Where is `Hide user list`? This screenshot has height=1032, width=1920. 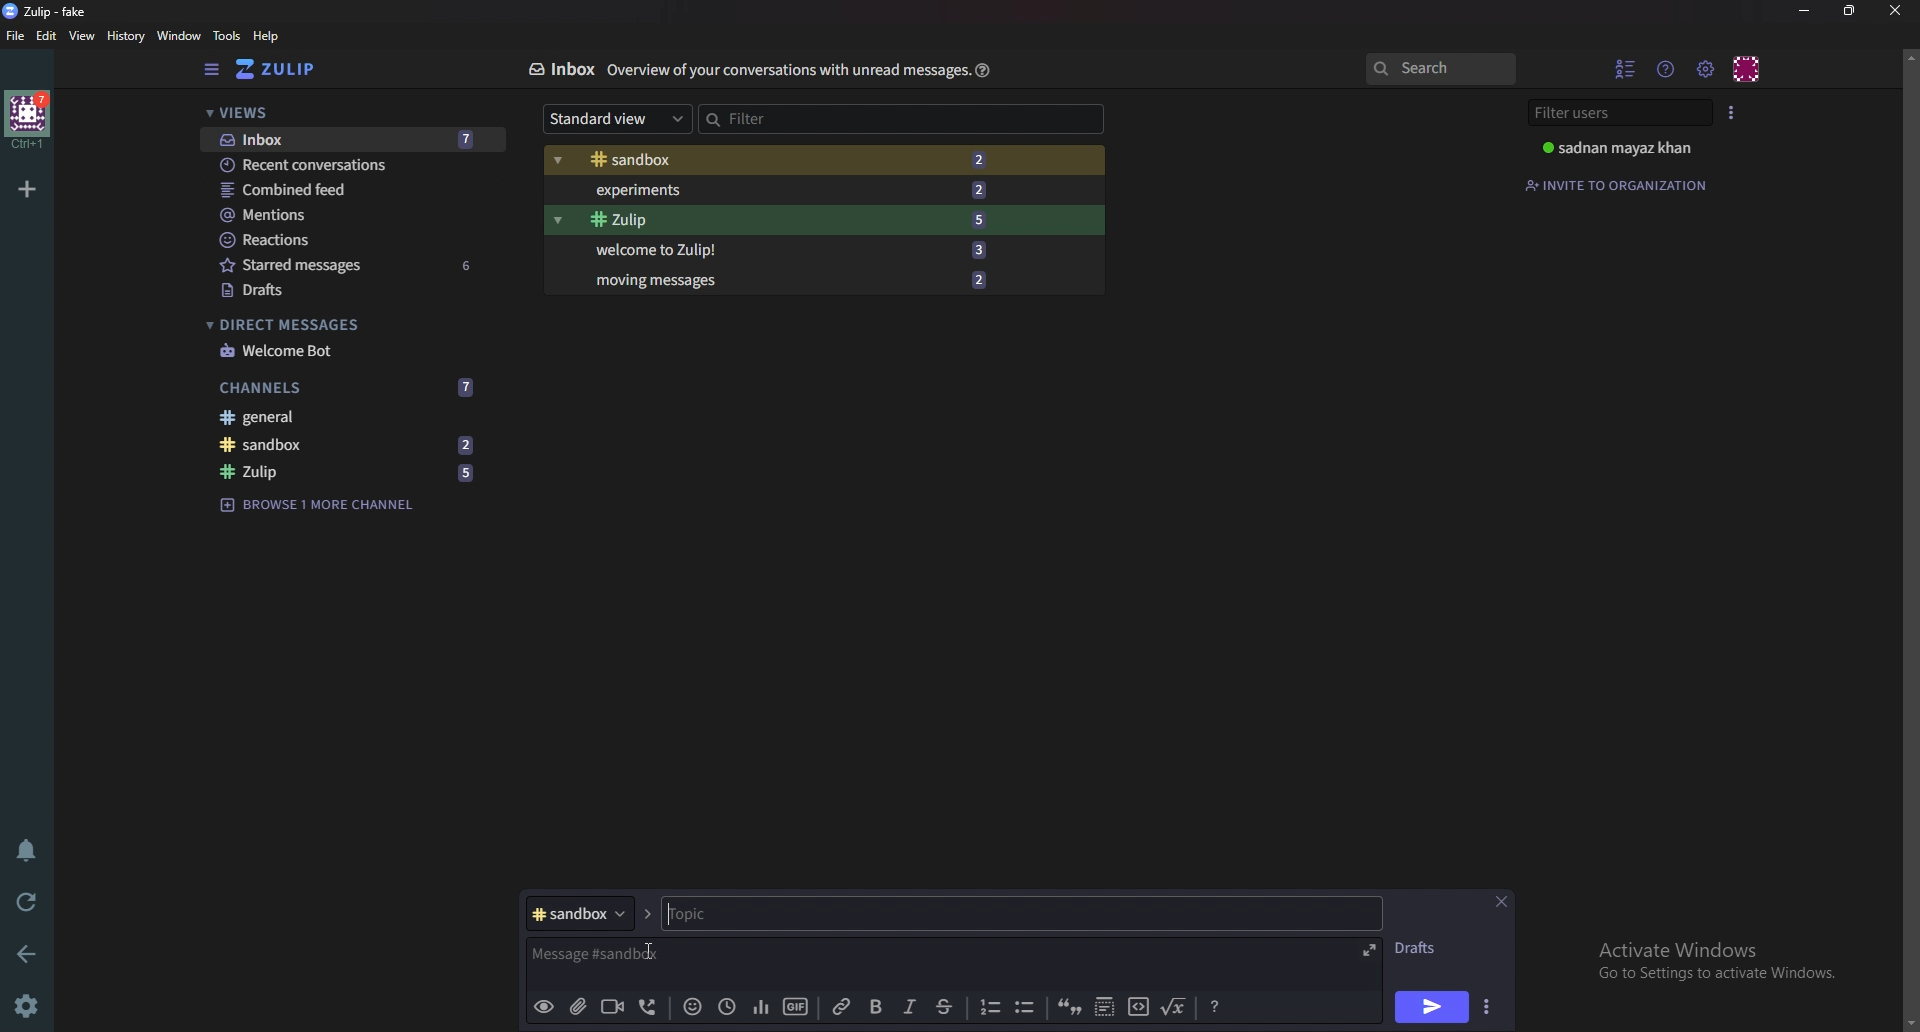
Hide user list is located at coordinates (1626, 68).